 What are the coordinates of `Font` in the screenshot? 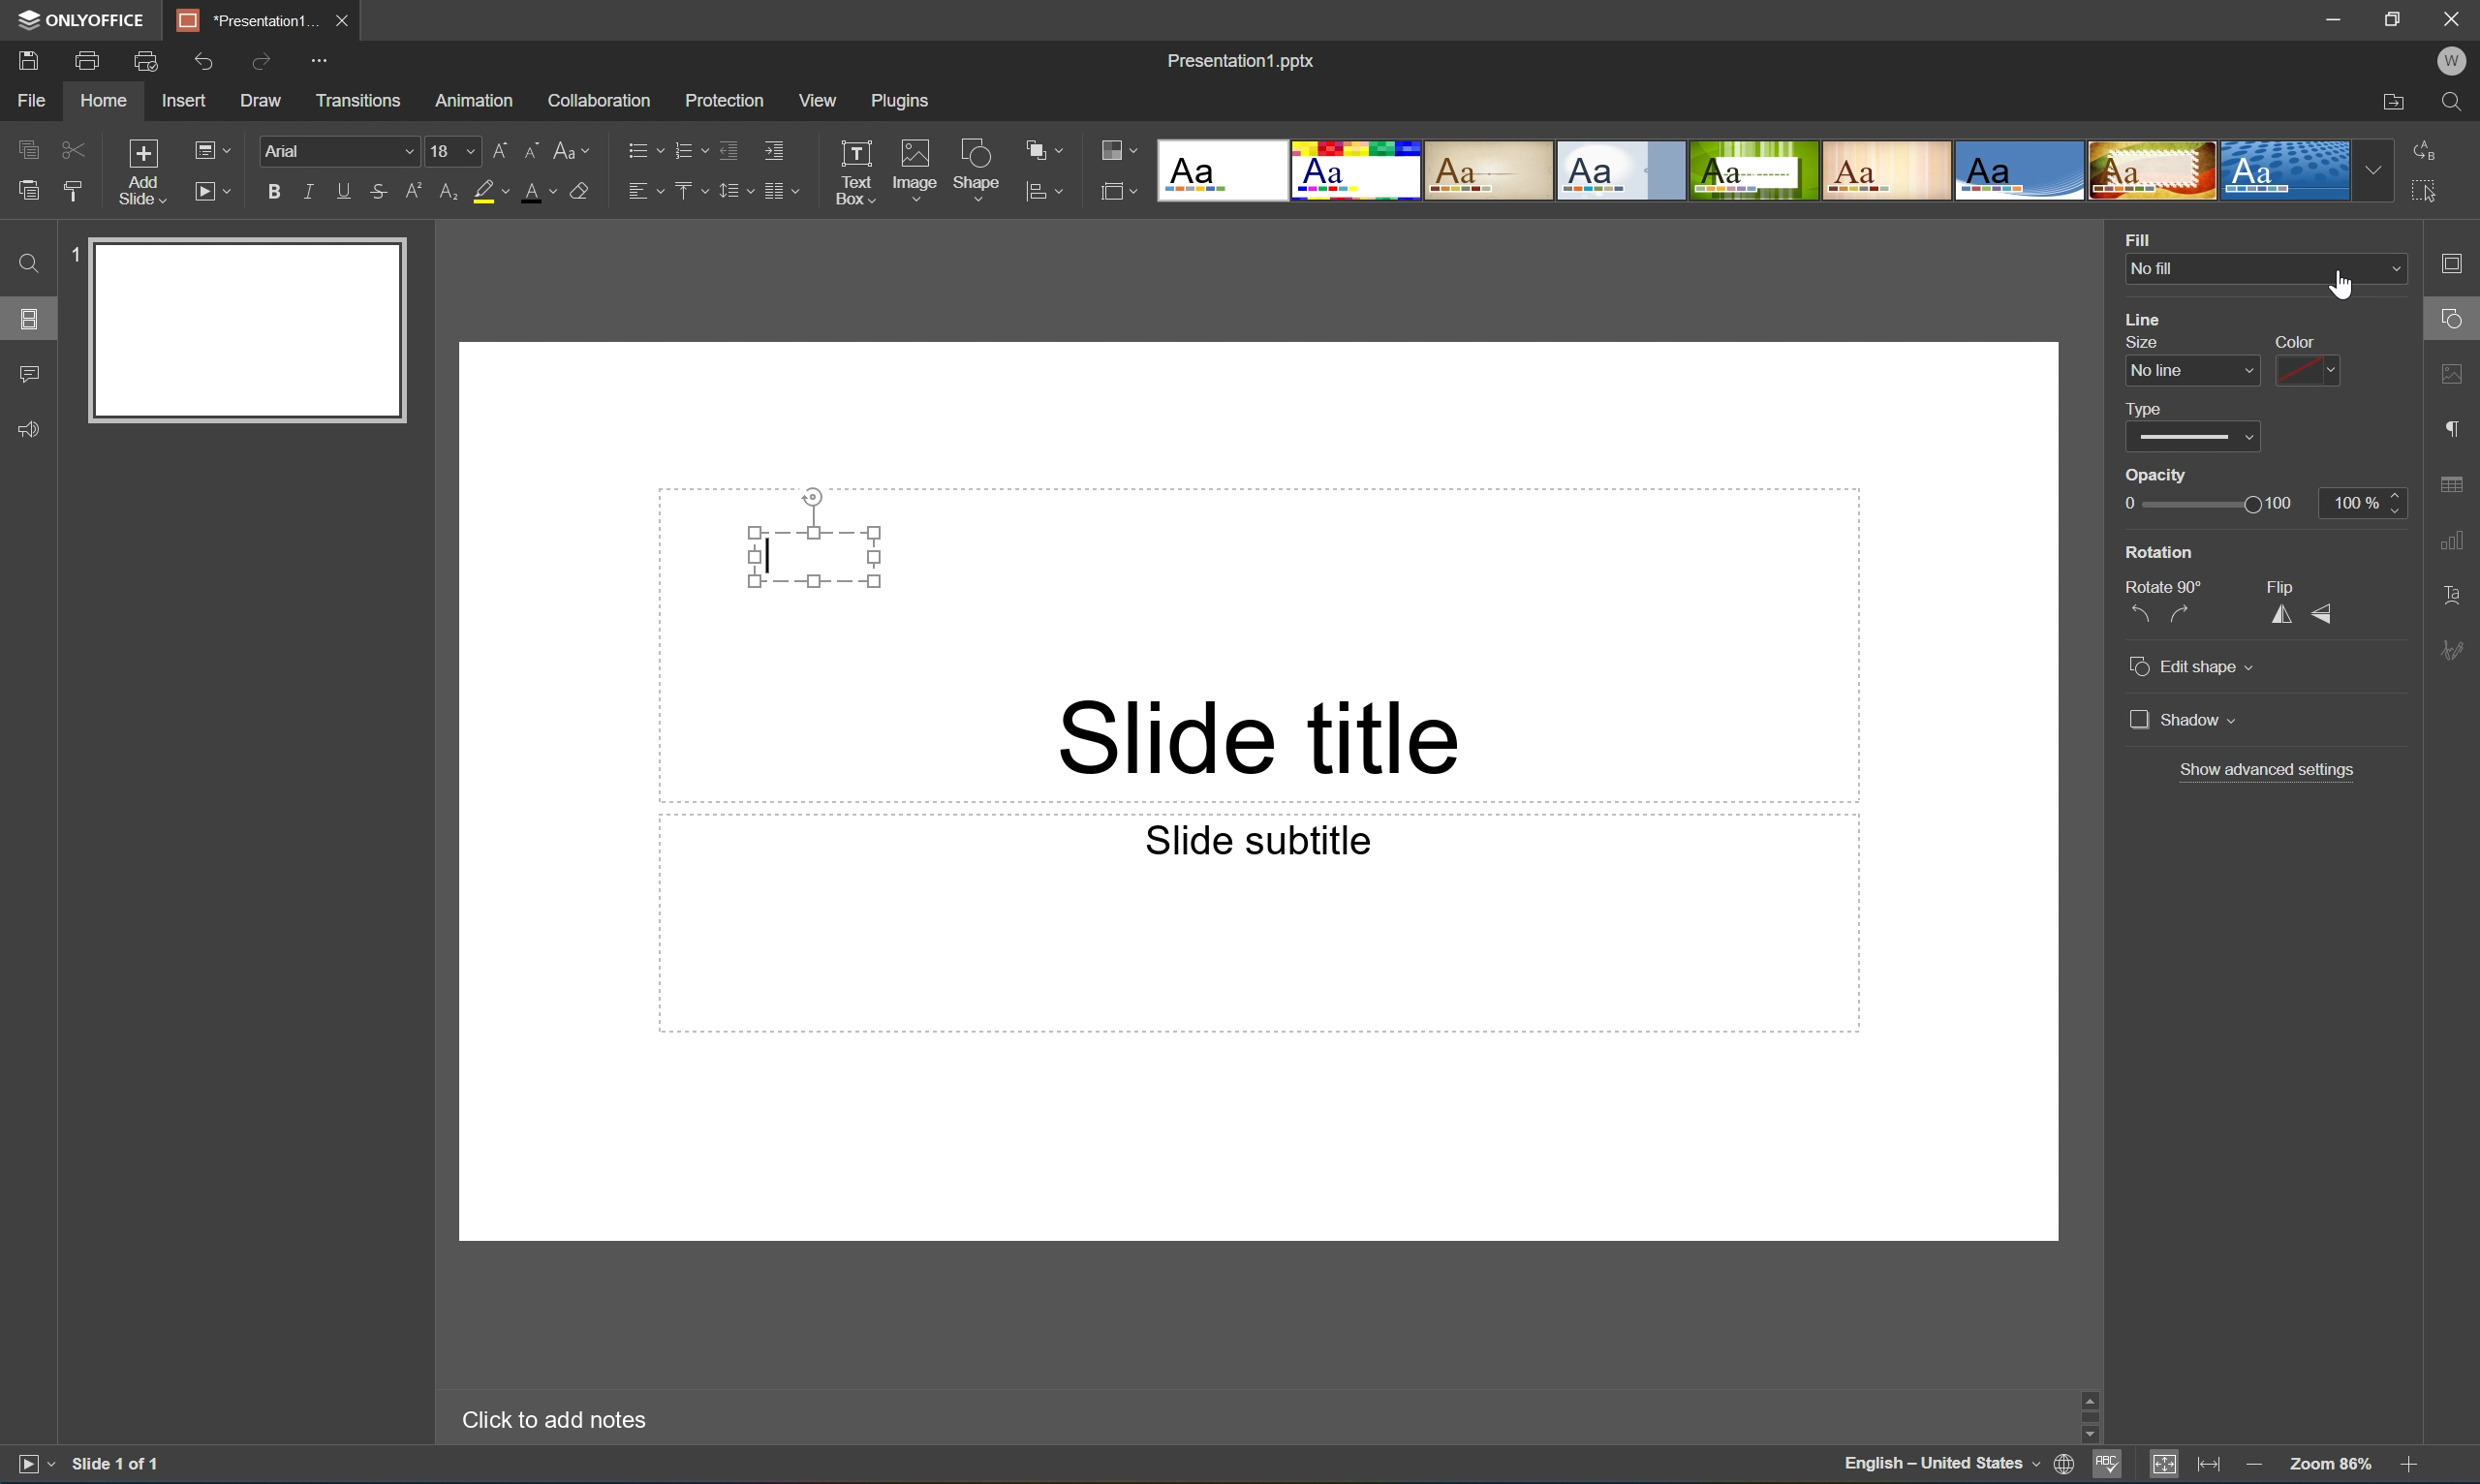 It's located at (343, 152).